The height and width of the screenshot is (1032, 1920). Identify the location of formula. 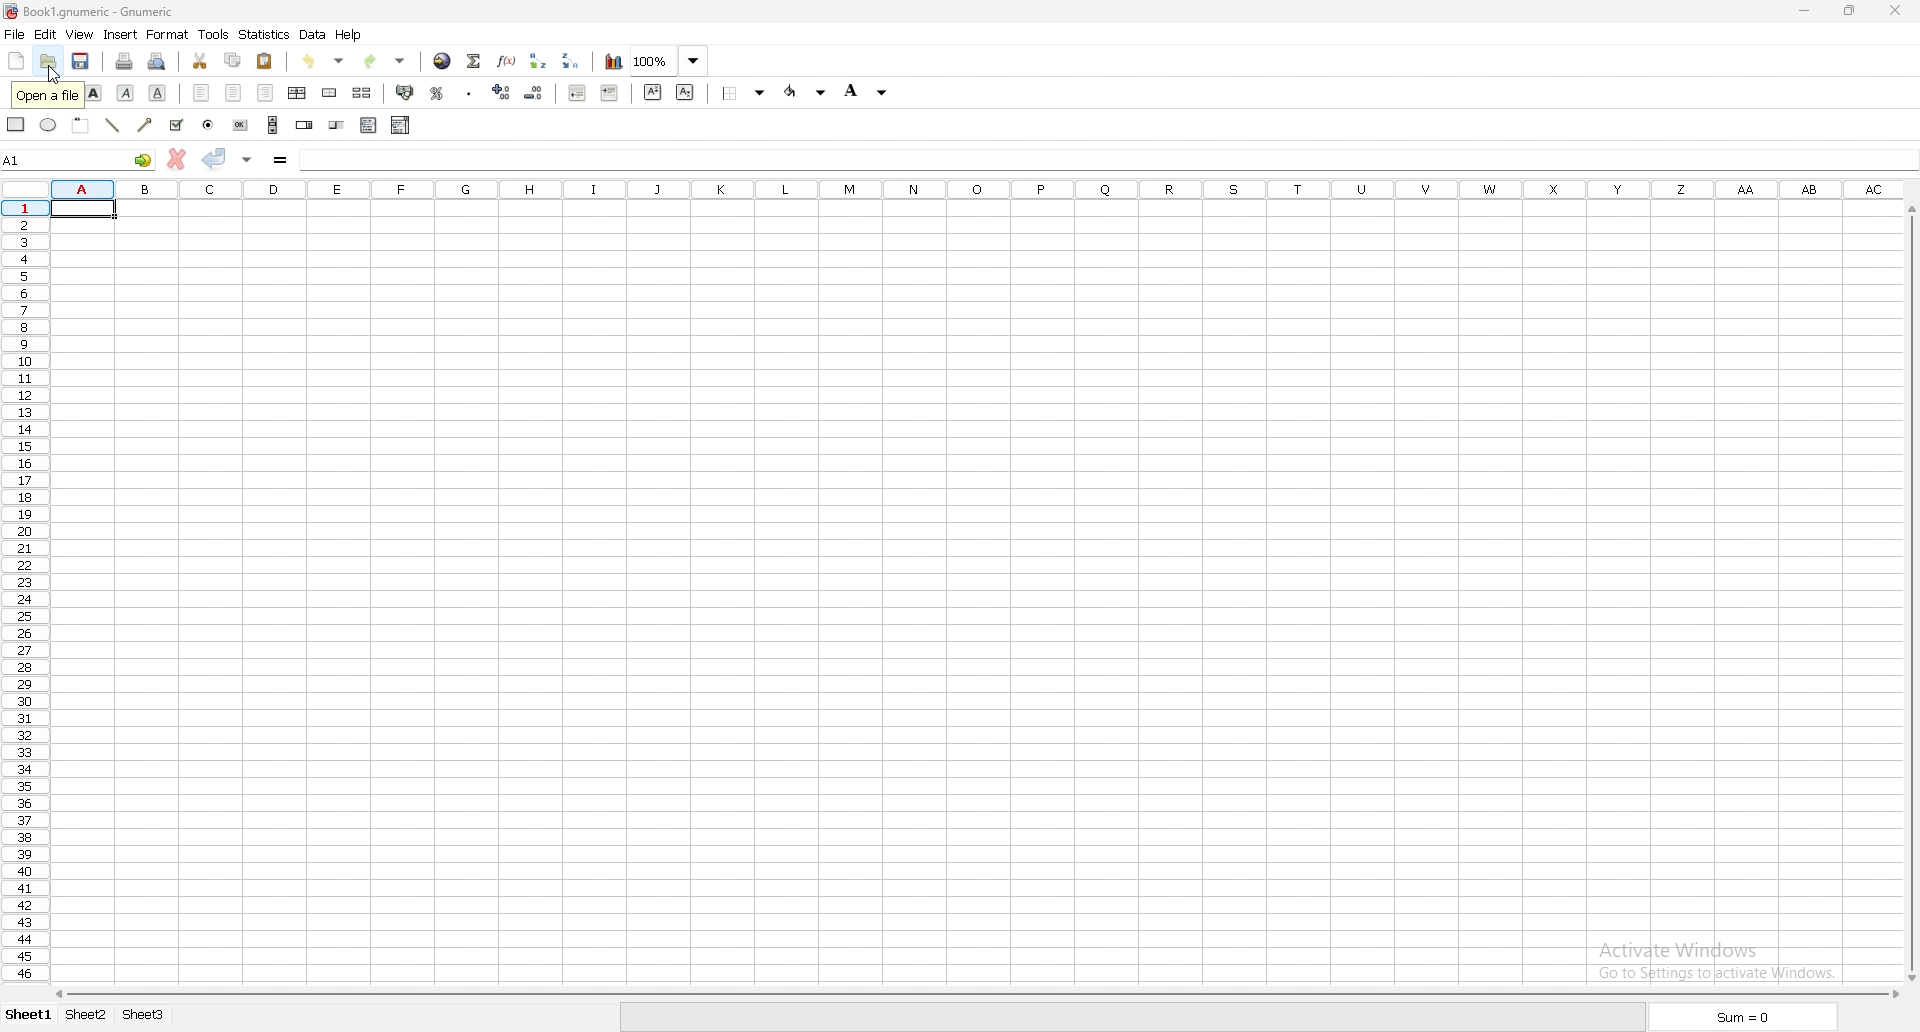
(281, 159).